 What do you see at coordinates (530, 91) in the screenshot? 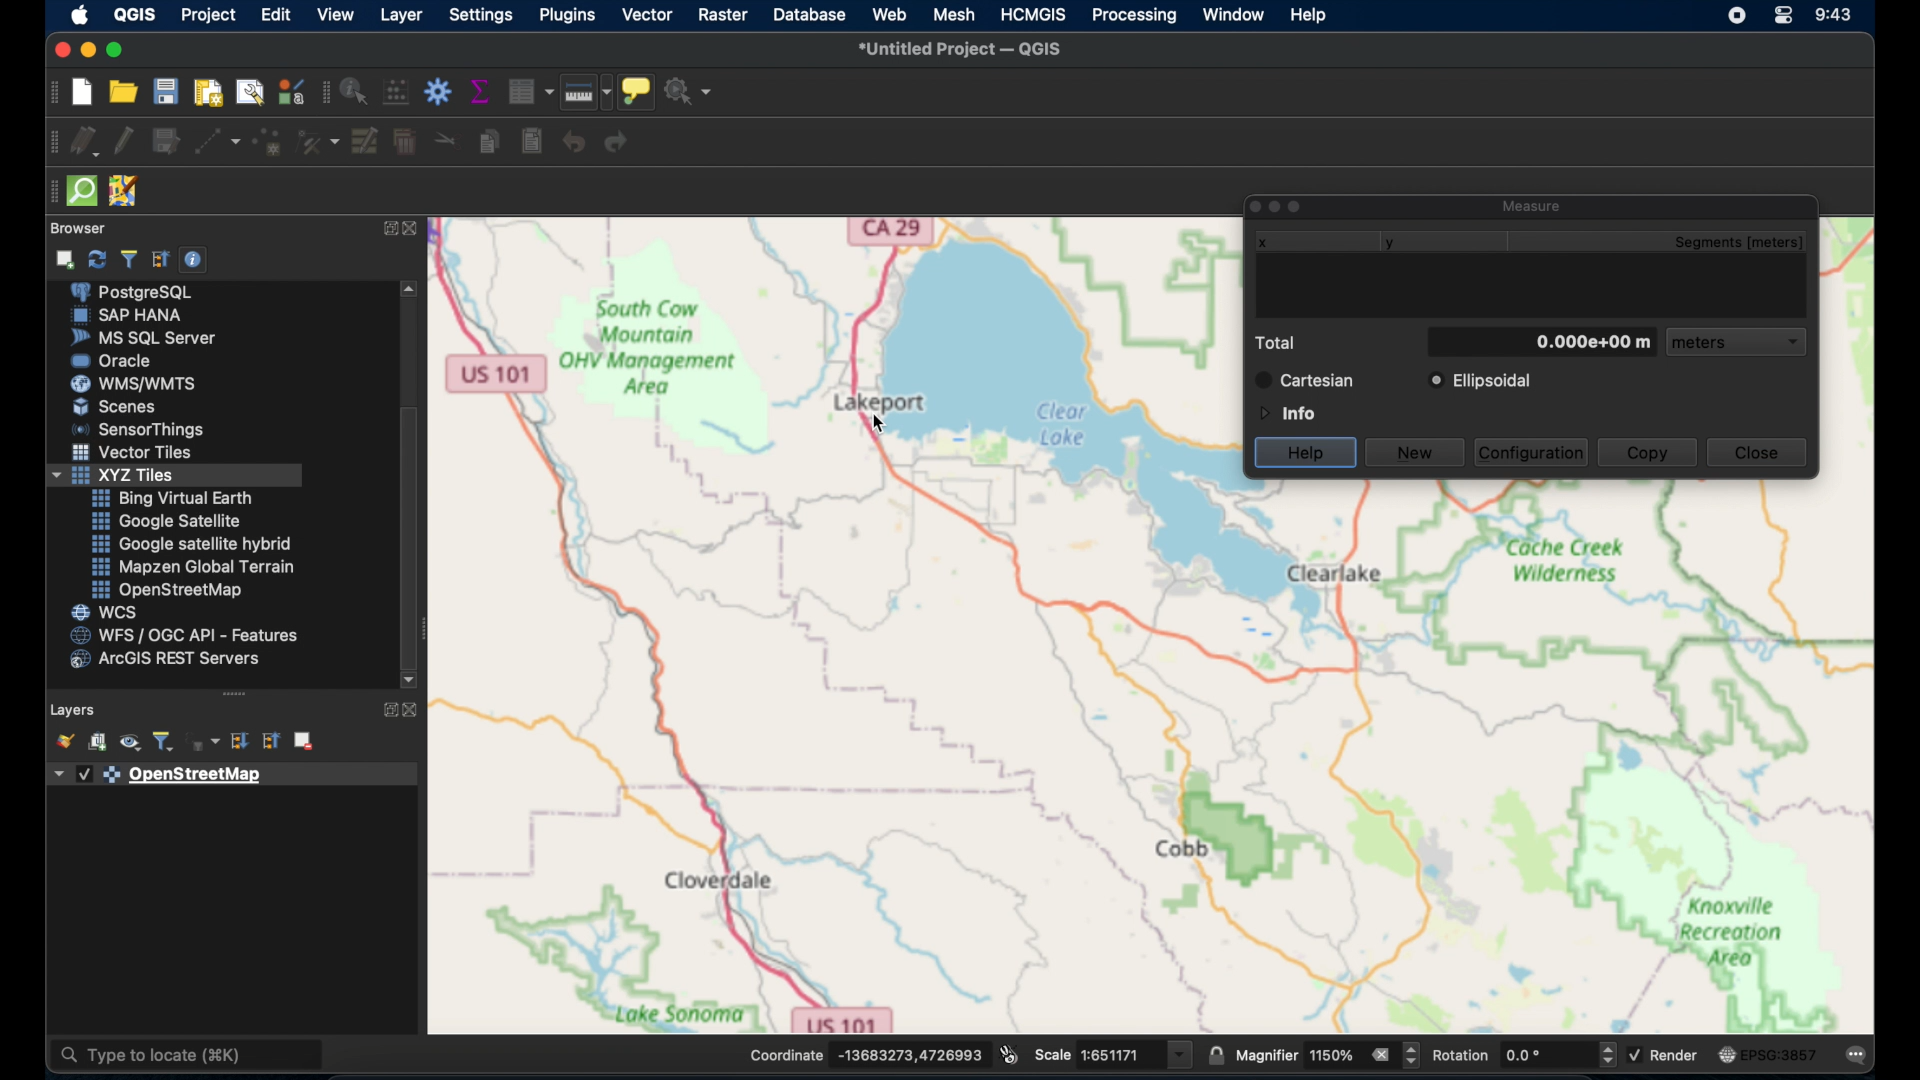
I see `show attributes table` at bounding box center [530, 91].